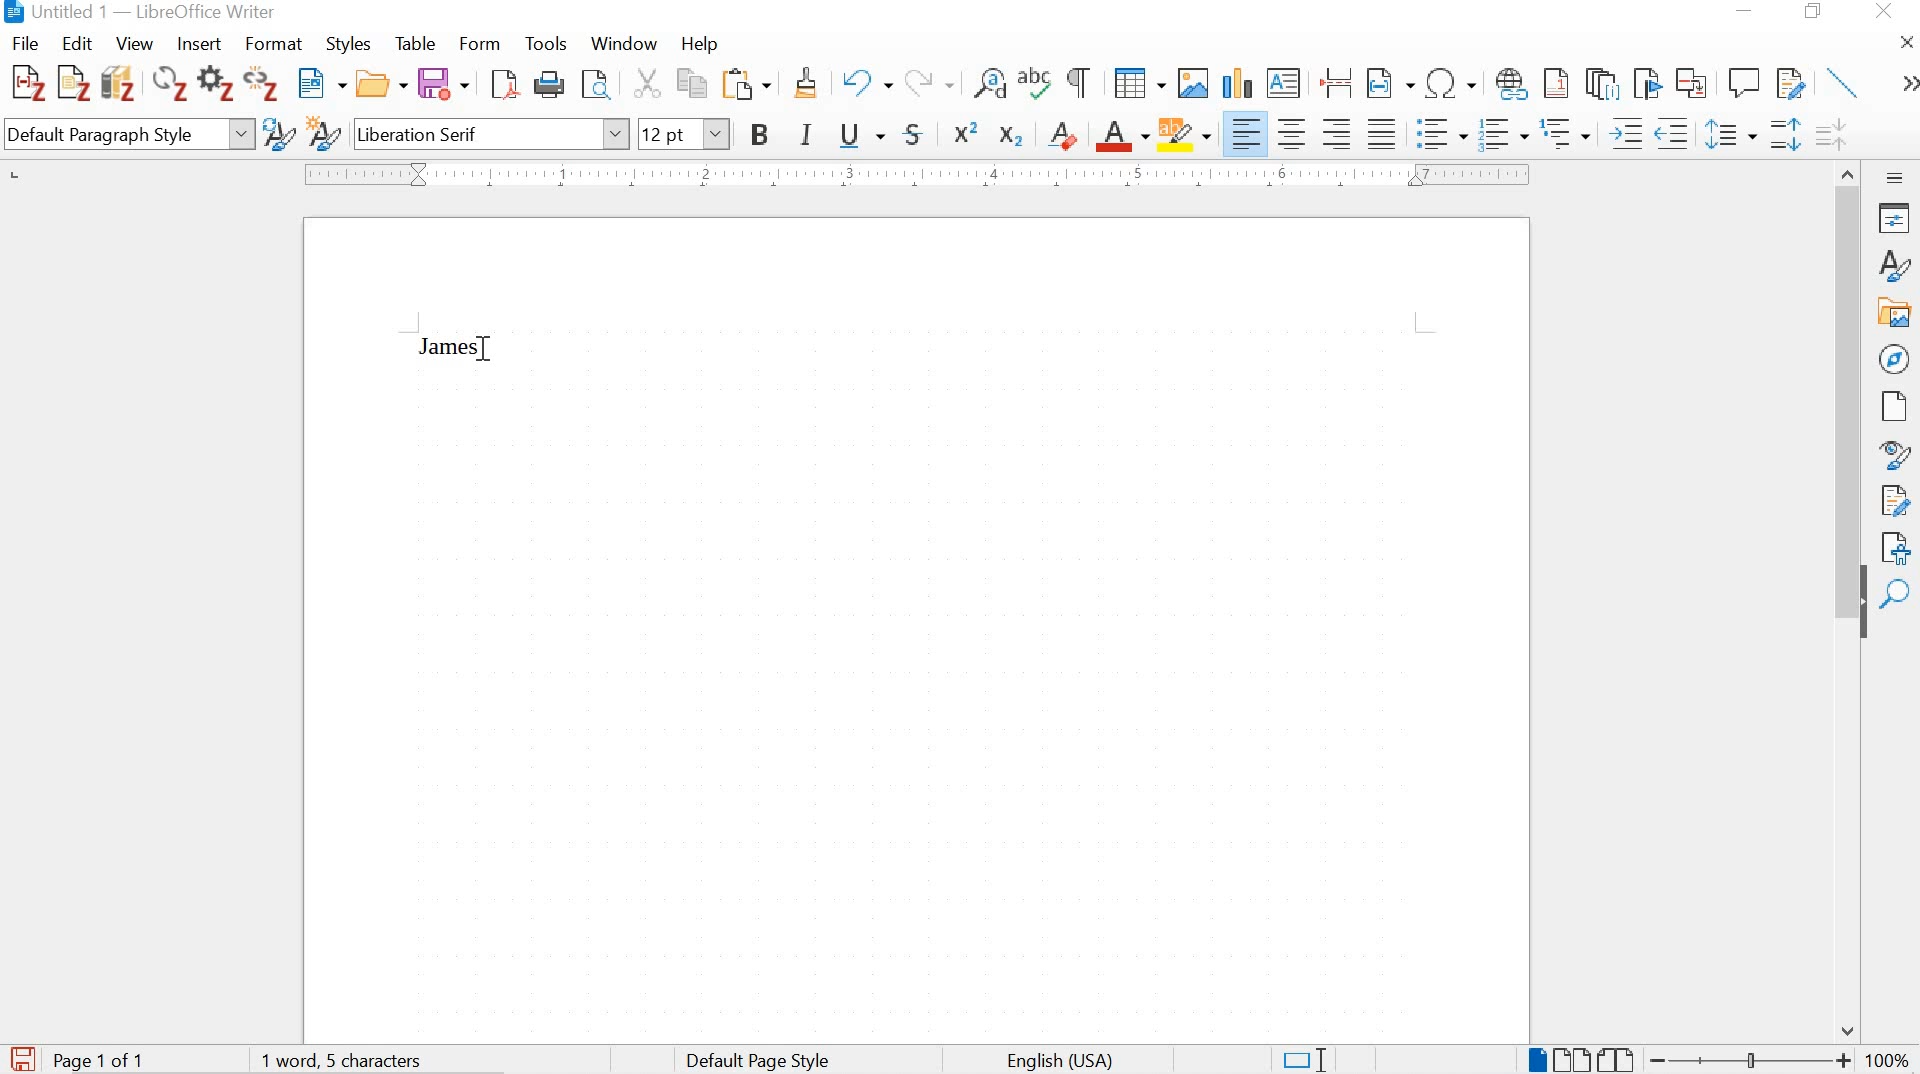 This screenshot has height=1074, width=1920. Describe the element at coordinates (1896, 546) in the screenshot. I see `accessibility check` at that location.